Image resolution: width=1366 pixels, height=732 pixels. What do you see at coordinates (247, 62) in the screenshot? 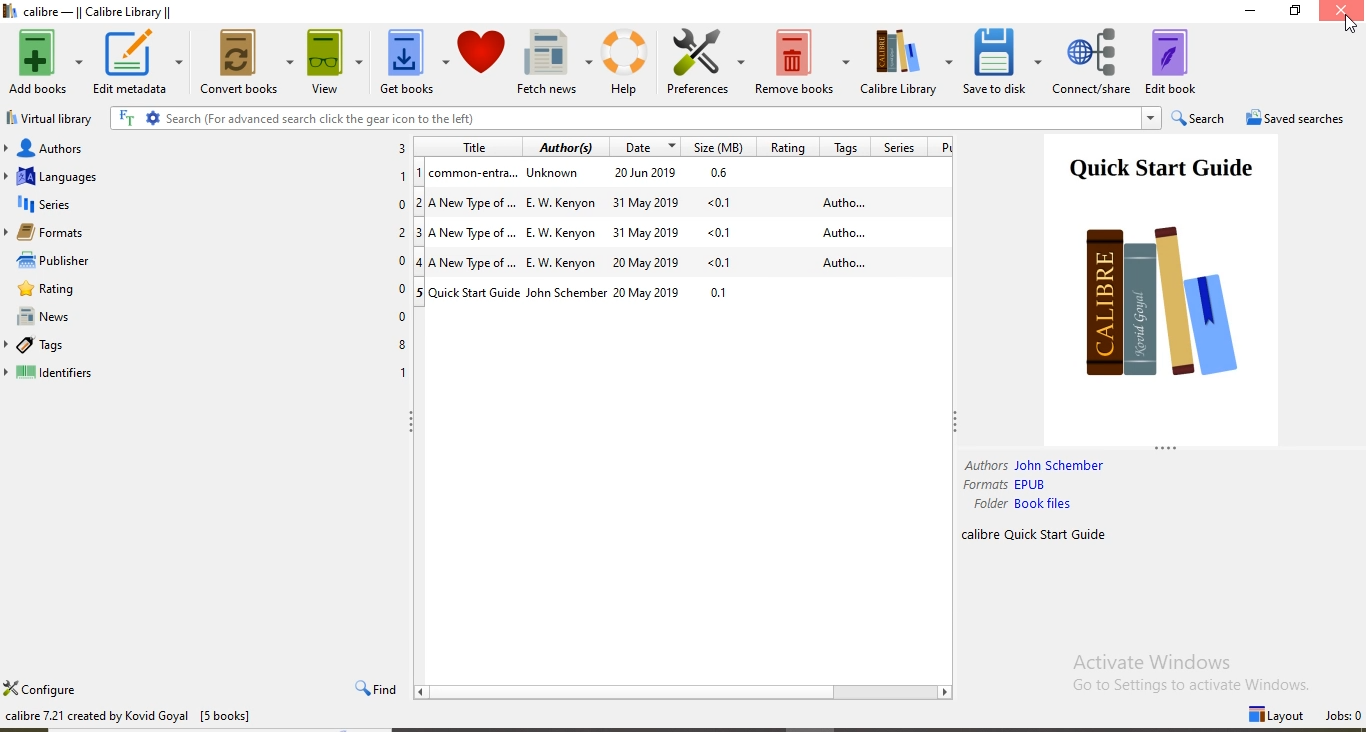
I see `Convert books` at bounding box center [247, 62].